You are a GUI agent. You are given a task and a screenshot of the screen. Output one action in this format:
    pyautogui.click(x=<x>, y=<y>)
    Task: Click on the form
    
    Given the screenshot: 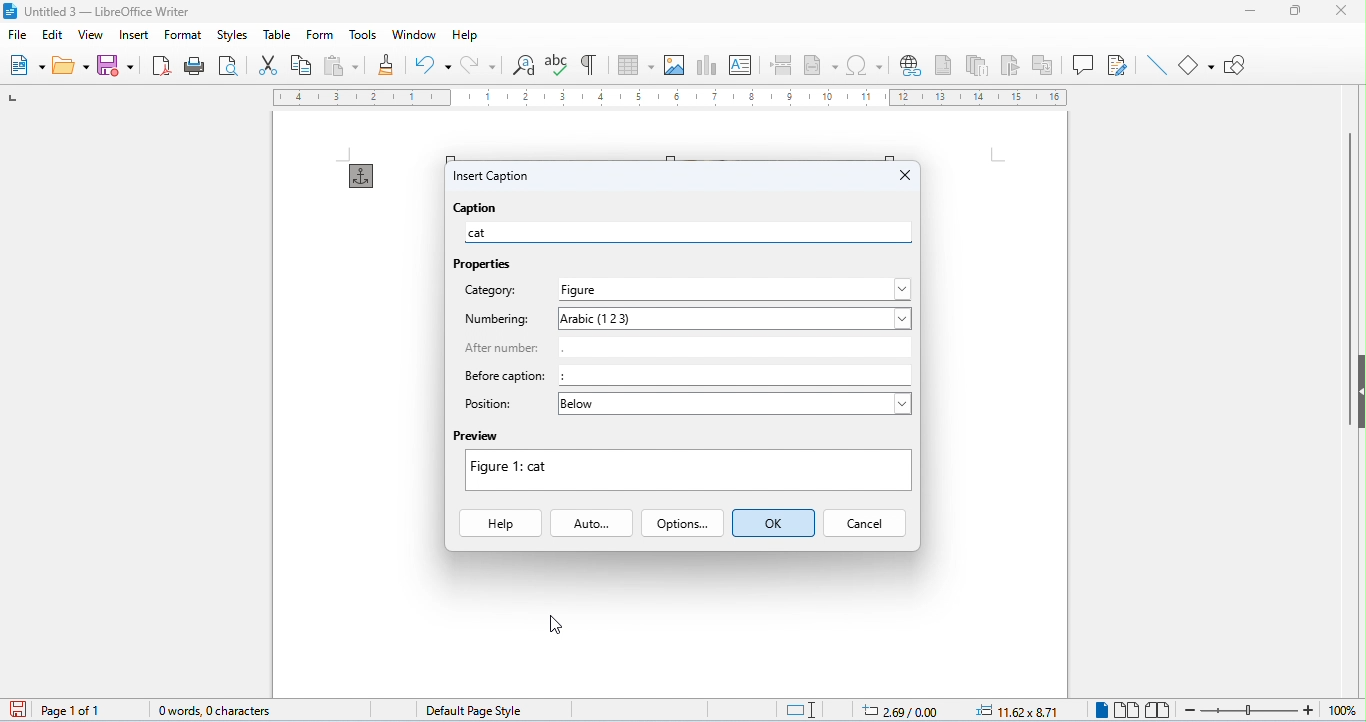 What is the action you would take?
    pyautogui.click(x=321, y=34)
    